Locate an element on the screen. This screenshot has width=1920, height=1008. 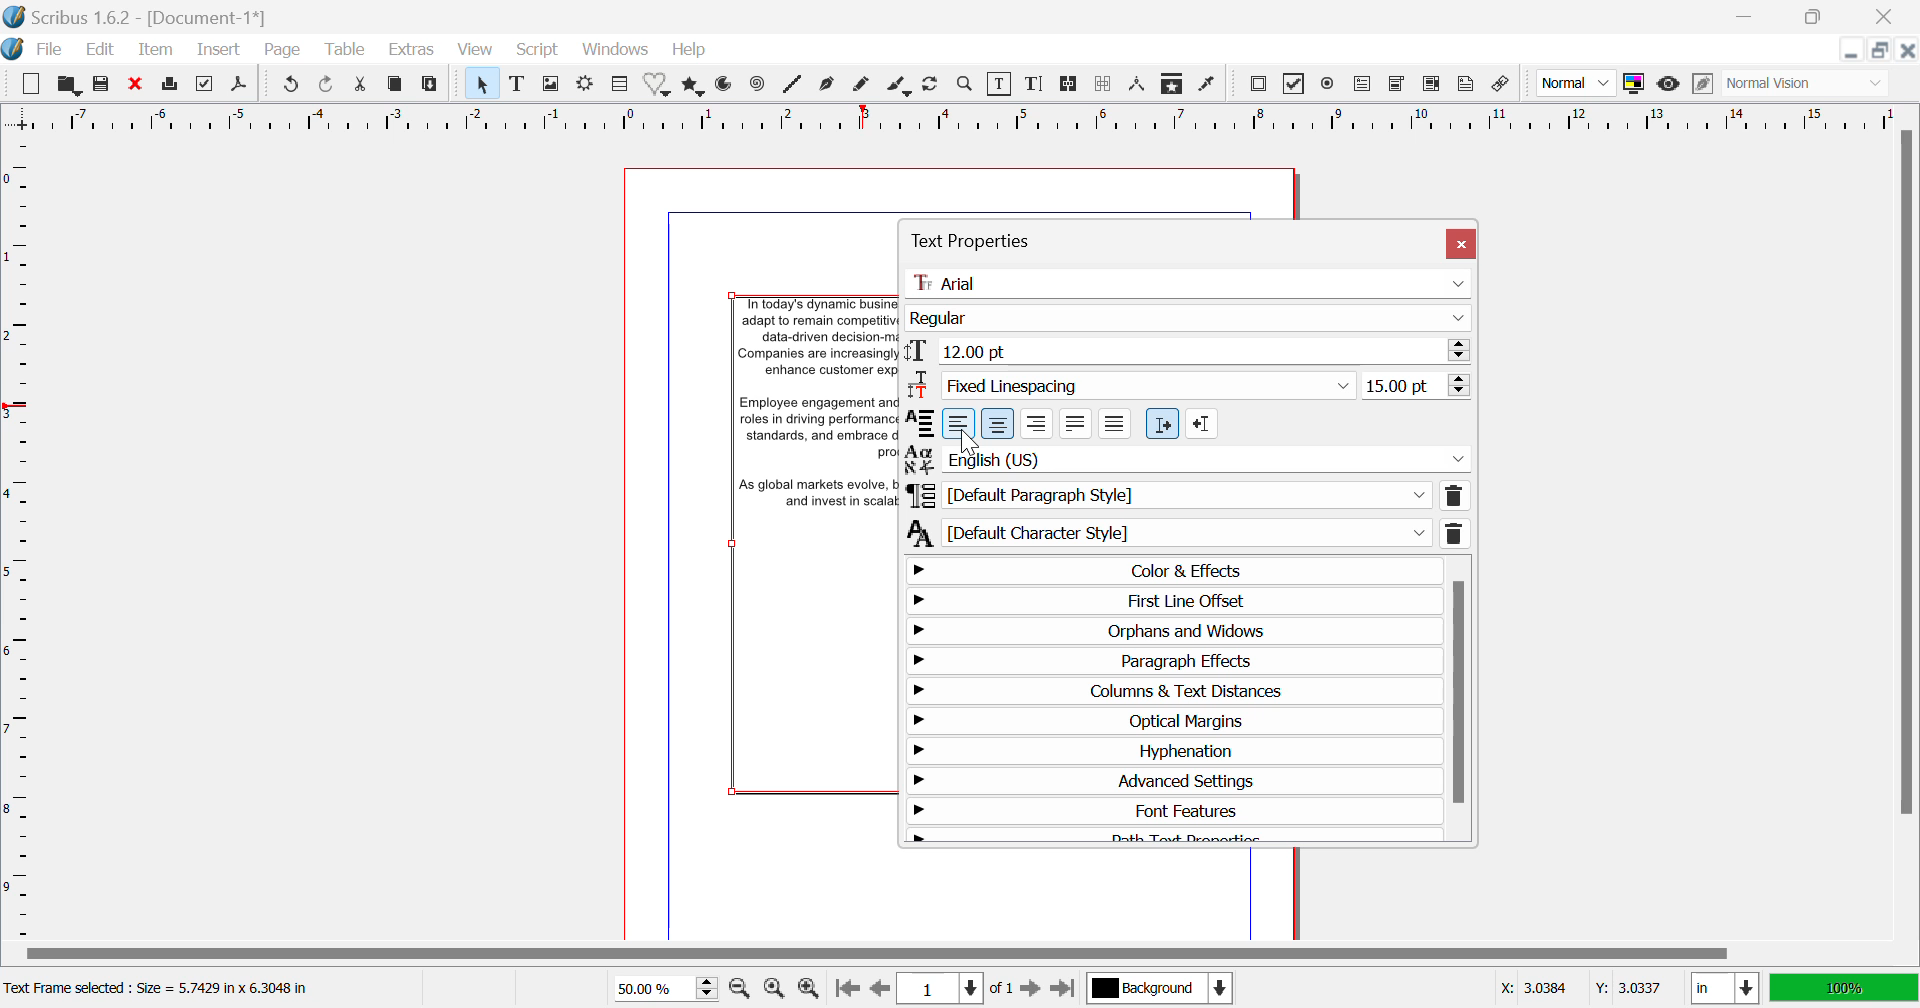
Preflight Verifier is located at coordinates (209, 84).